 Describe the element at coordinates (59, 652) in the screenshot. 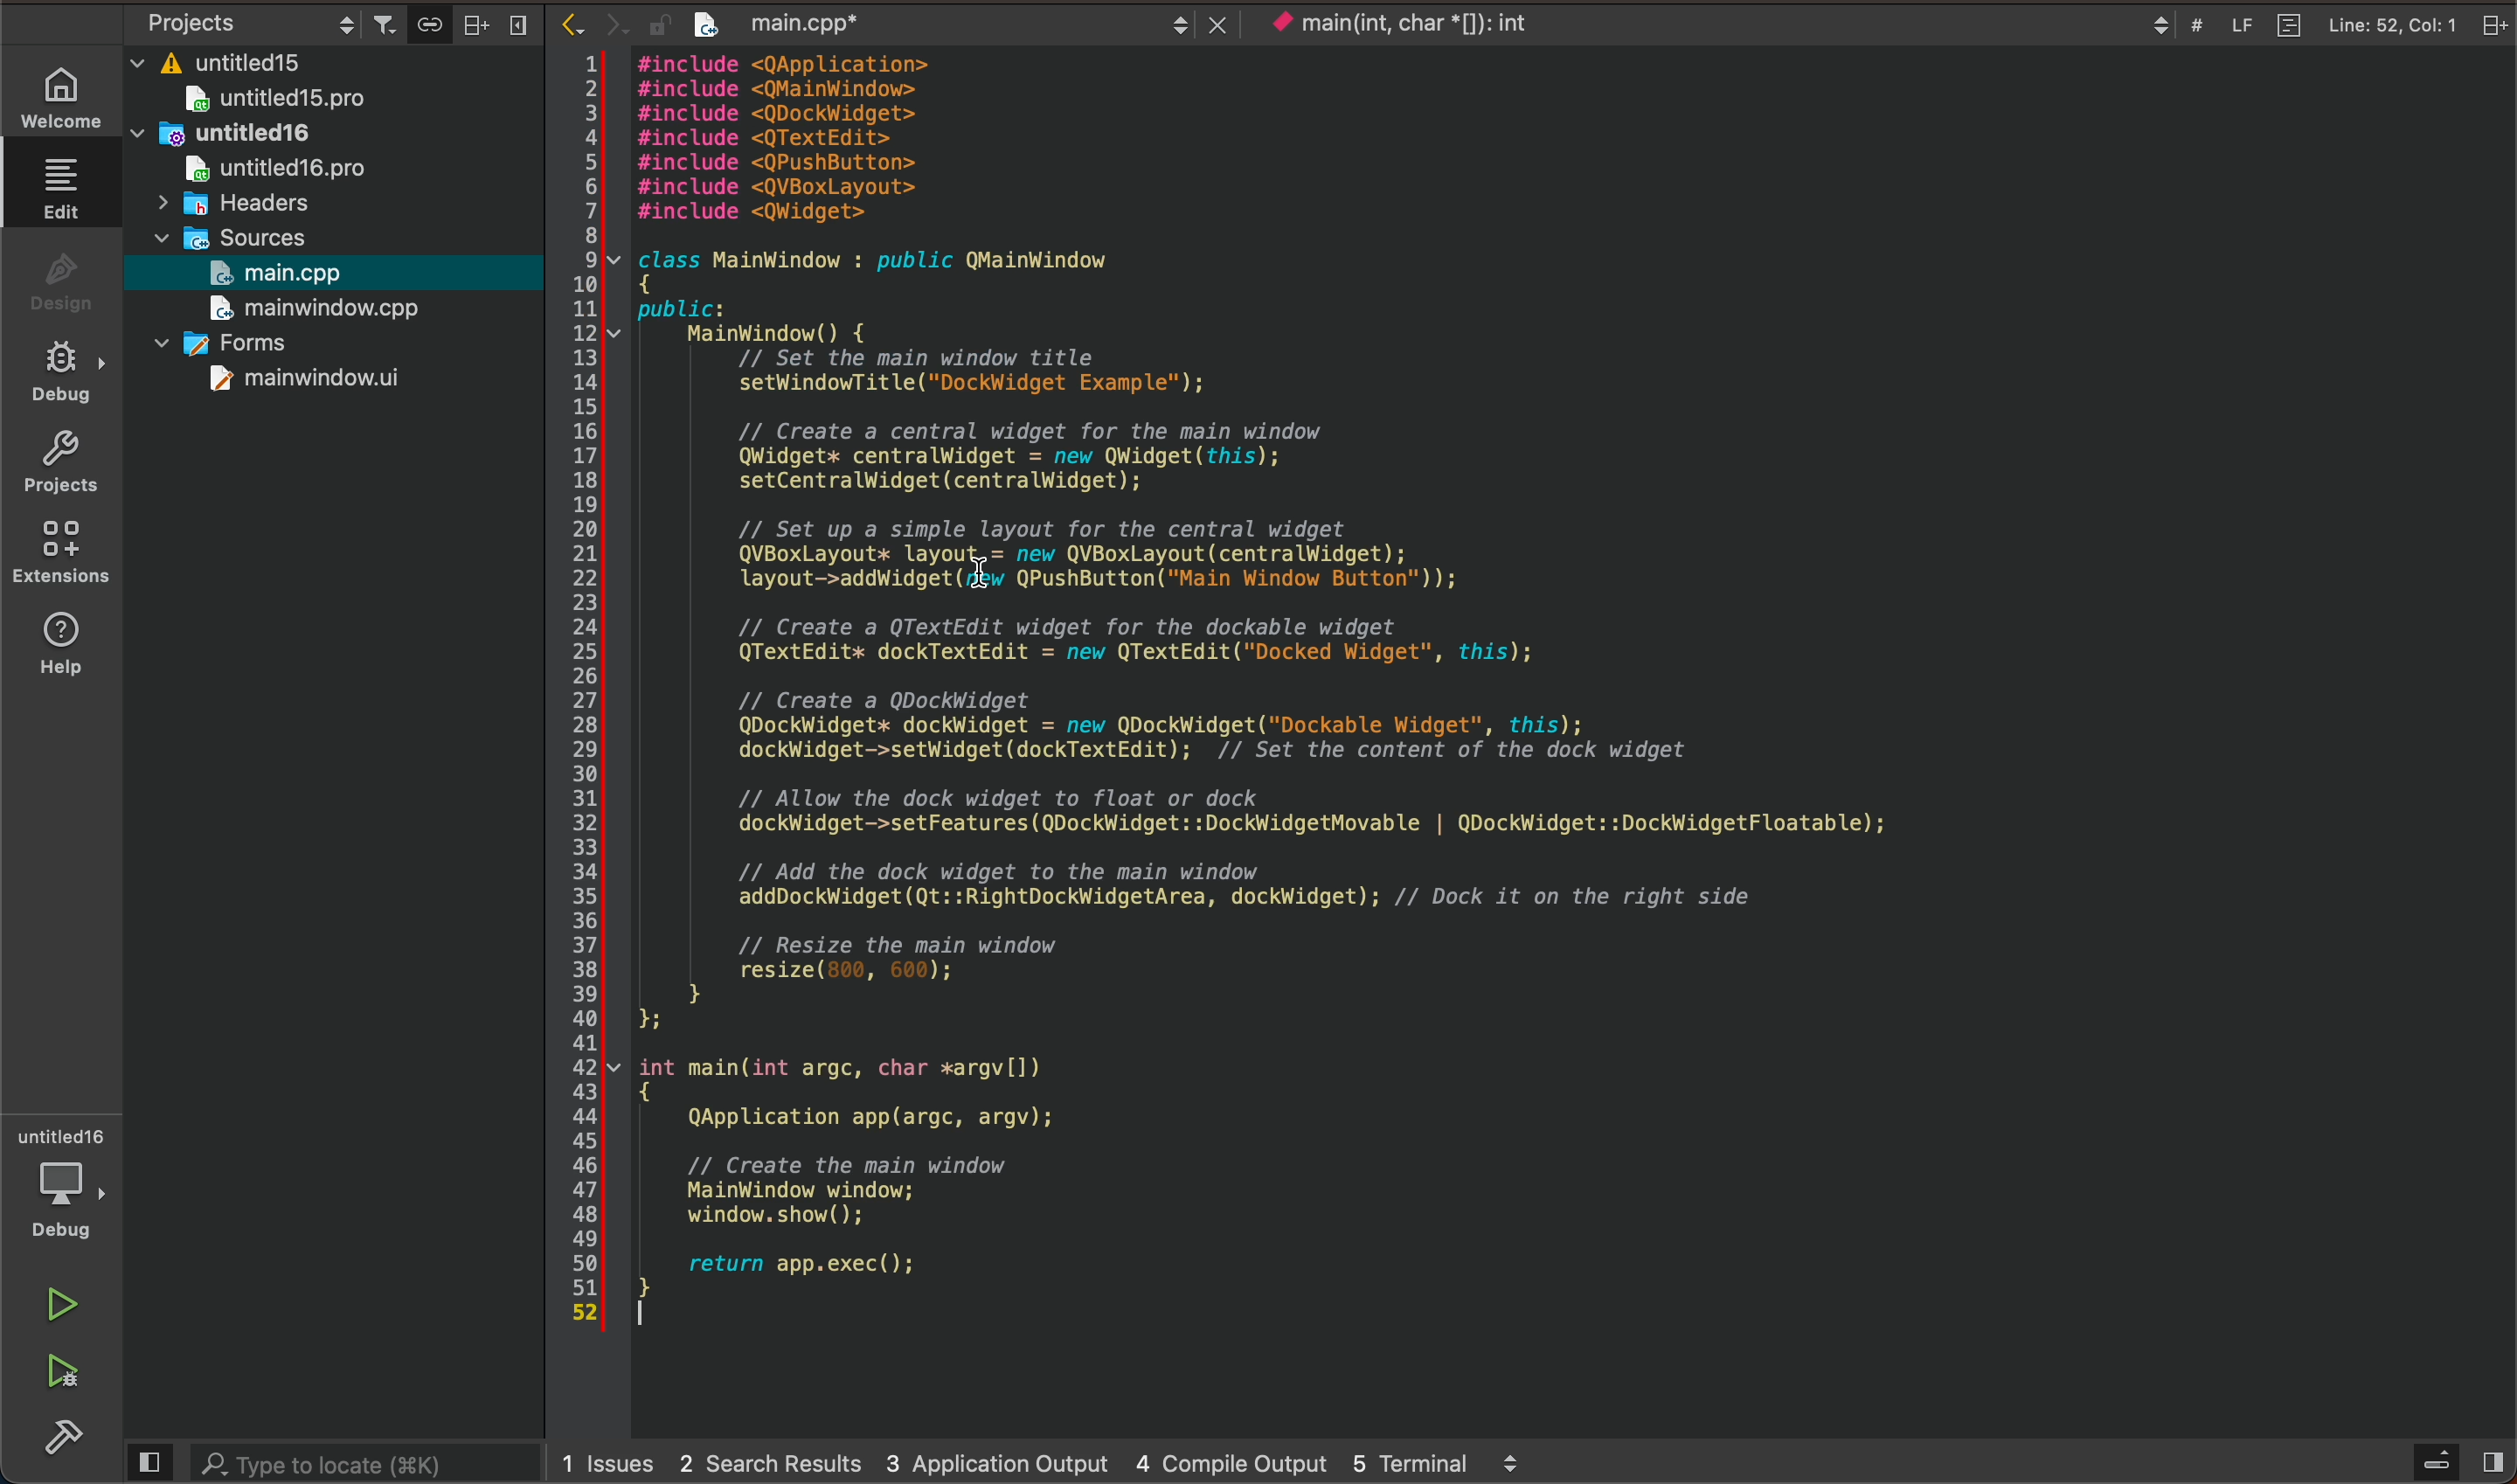

I see `help` at that location.